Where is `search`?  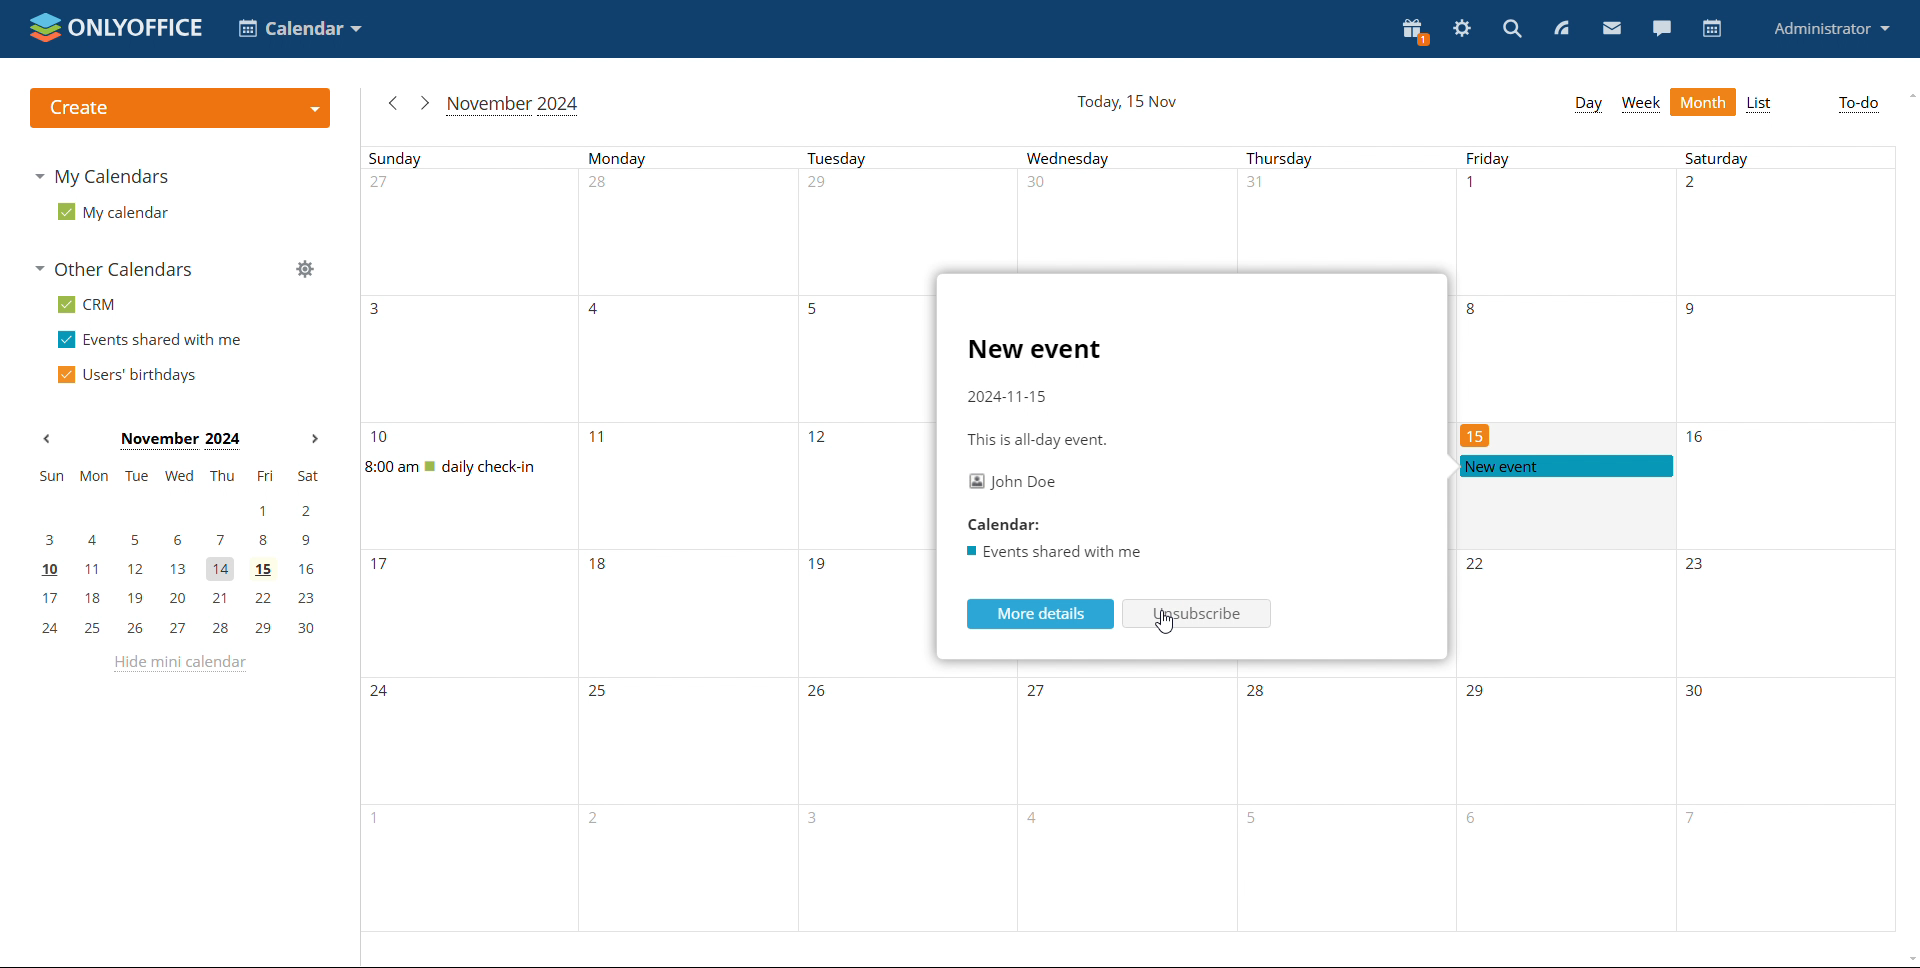 search is located at coordinates (1511, 29).